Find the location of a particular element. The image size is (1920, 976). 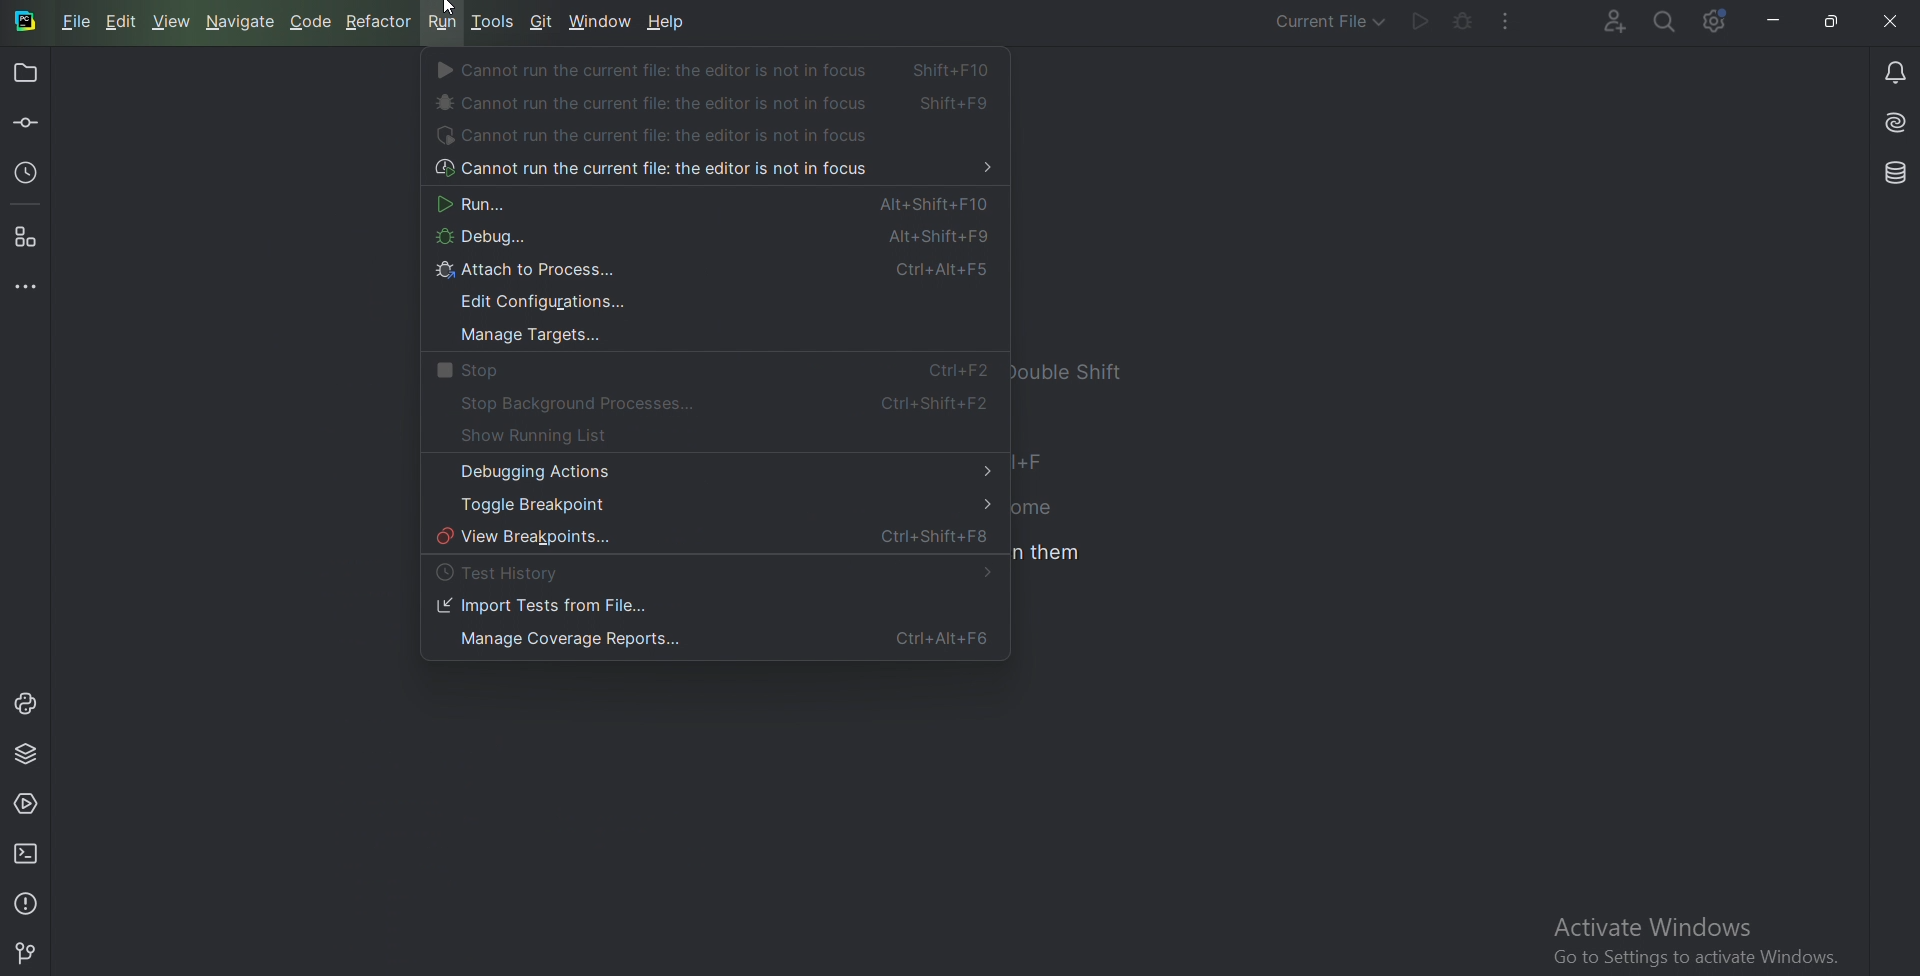

Cannot run the current file the editor is not in focus is located at coordinates (715, 103).